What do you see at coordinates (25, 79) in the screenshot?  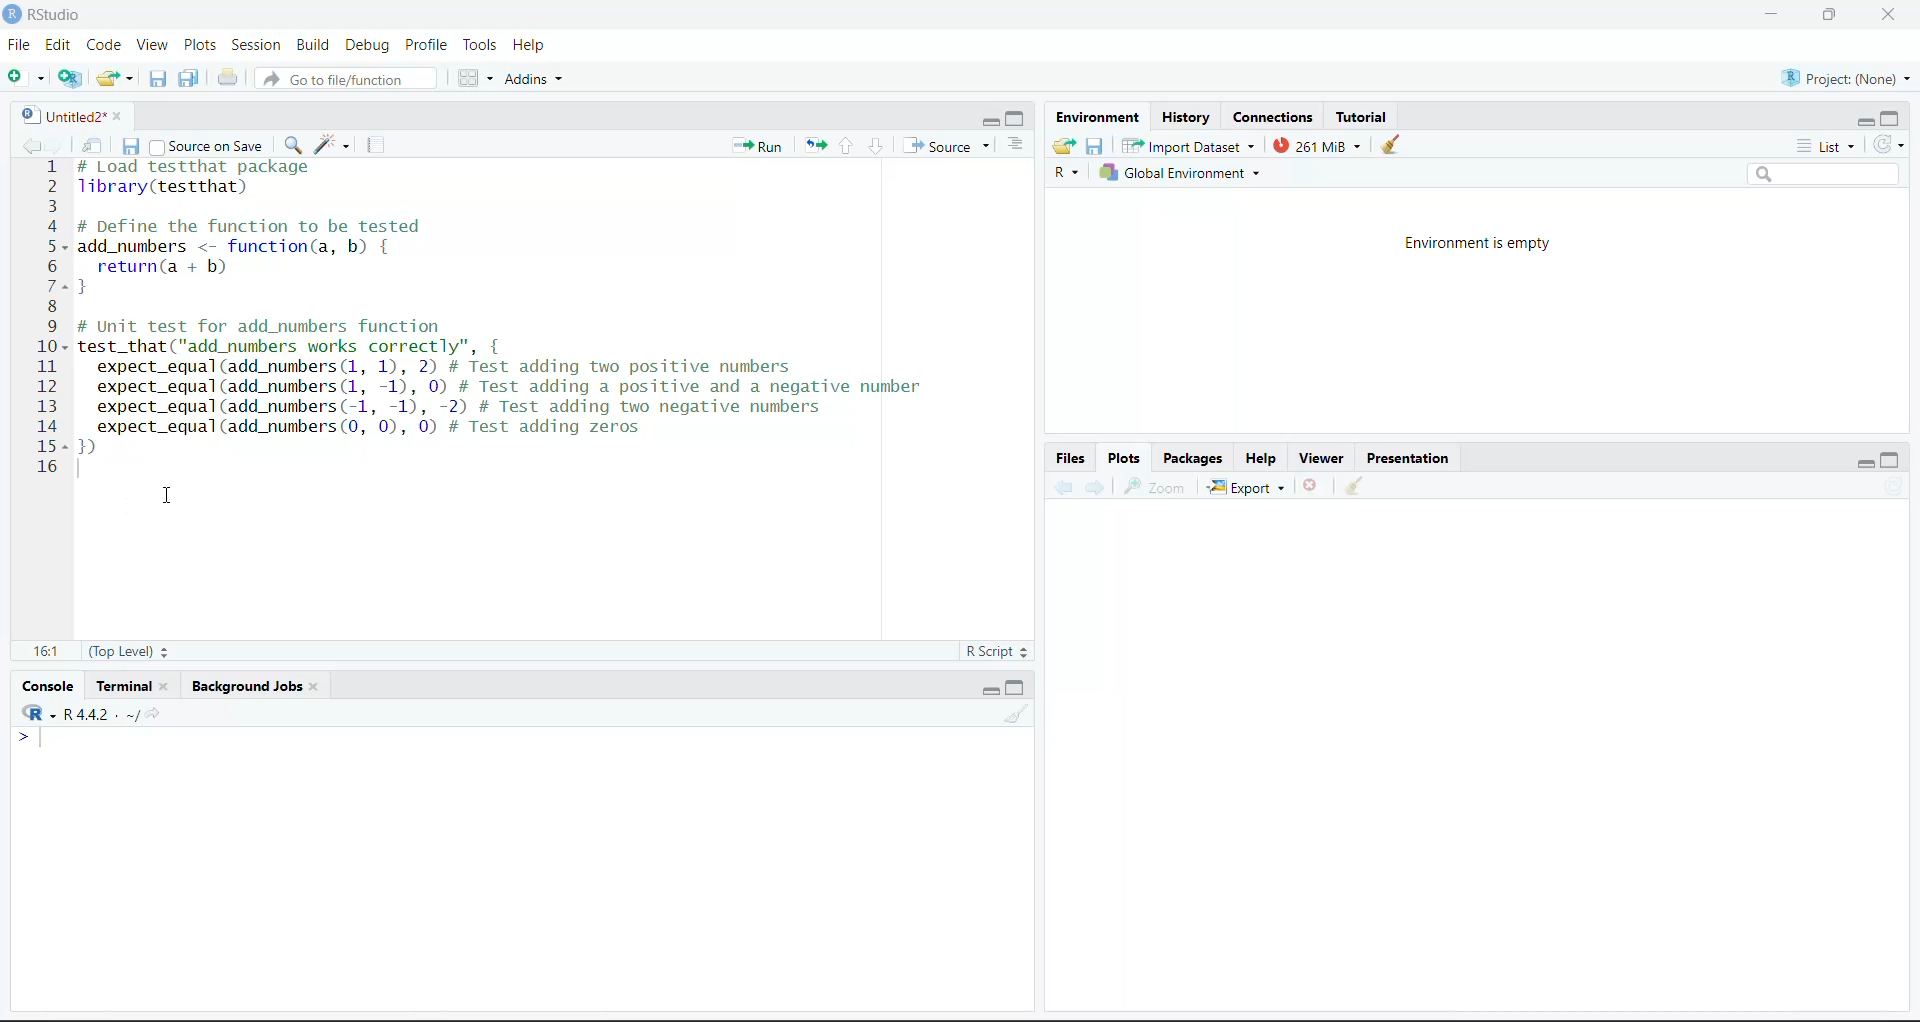 I see `New file` at bounding box center [25, 79].